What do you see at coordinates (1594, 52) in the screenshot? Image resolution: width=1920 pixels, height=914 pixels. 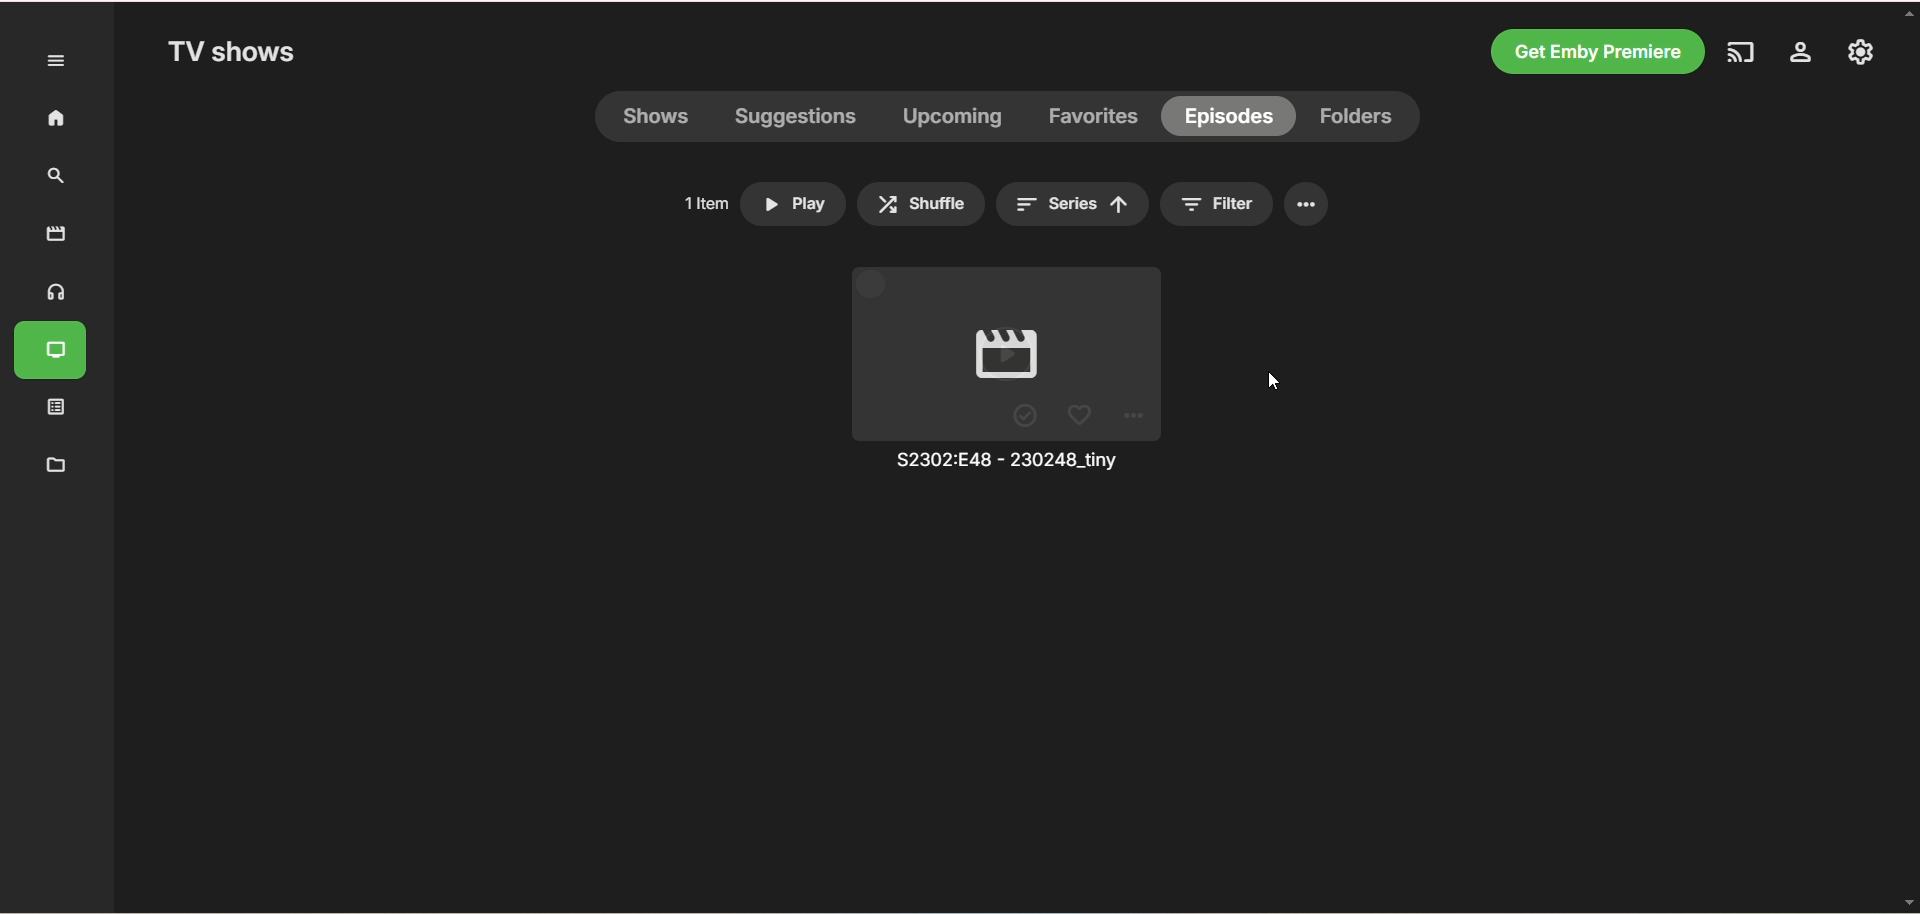 I see `get emby premiere` at bounding box center [1594, 52].